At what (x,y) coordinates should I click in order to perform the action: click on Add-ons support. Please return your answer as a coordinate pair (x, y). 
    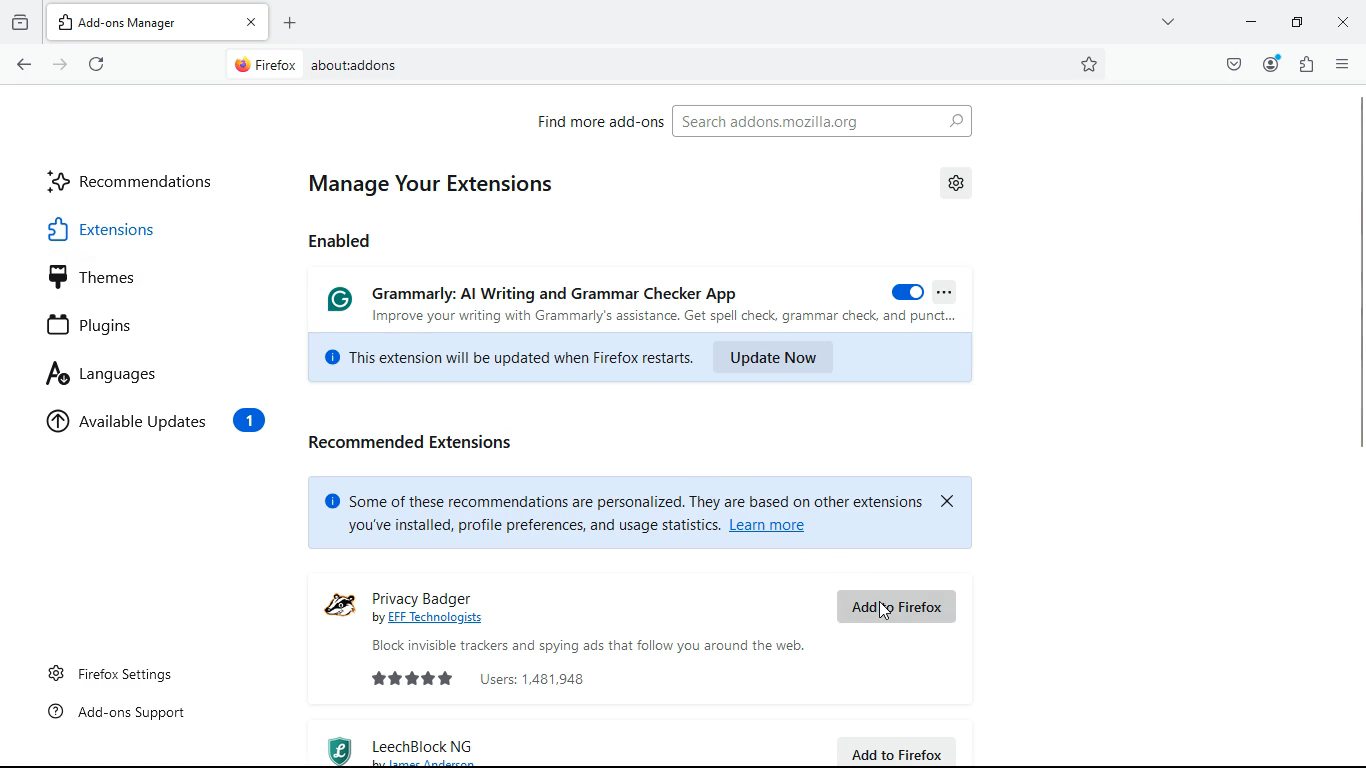
    Looking at the image, I should click on (126, 714).